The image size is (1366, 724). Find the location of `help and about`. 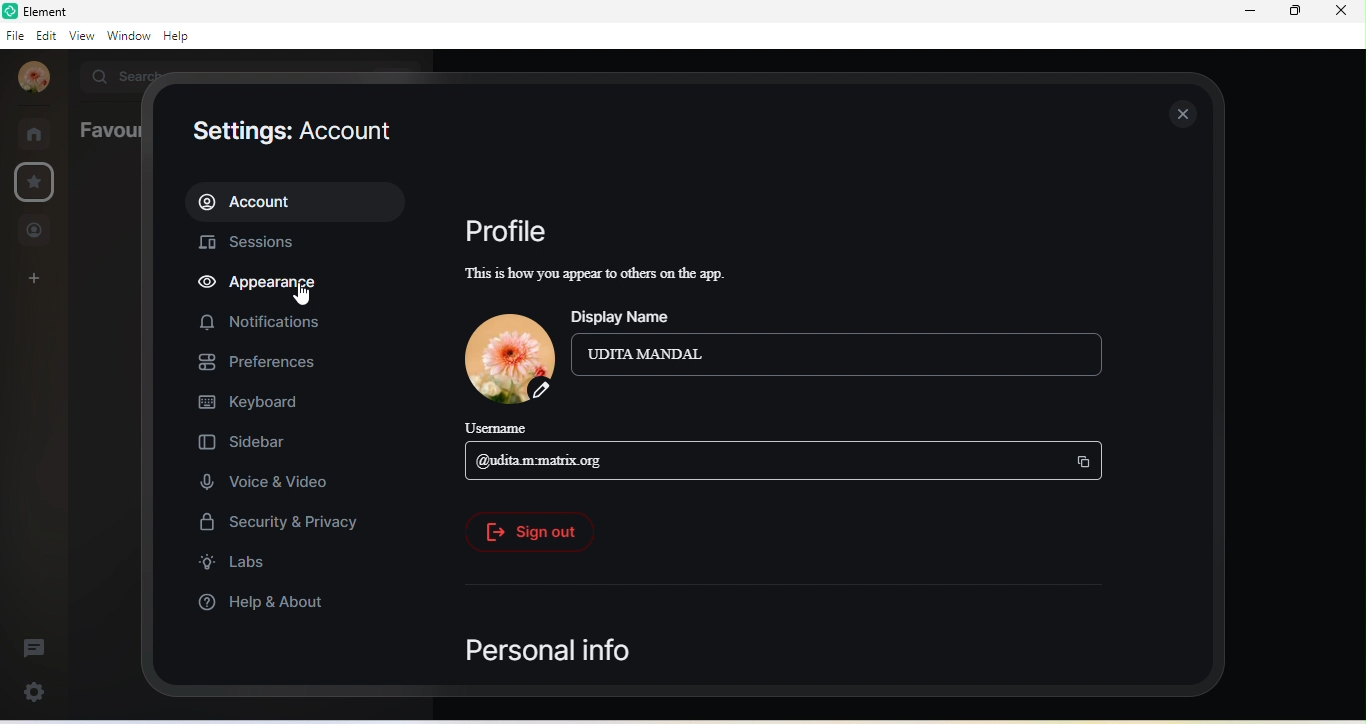

help and about is located at coordinates (261, 605).